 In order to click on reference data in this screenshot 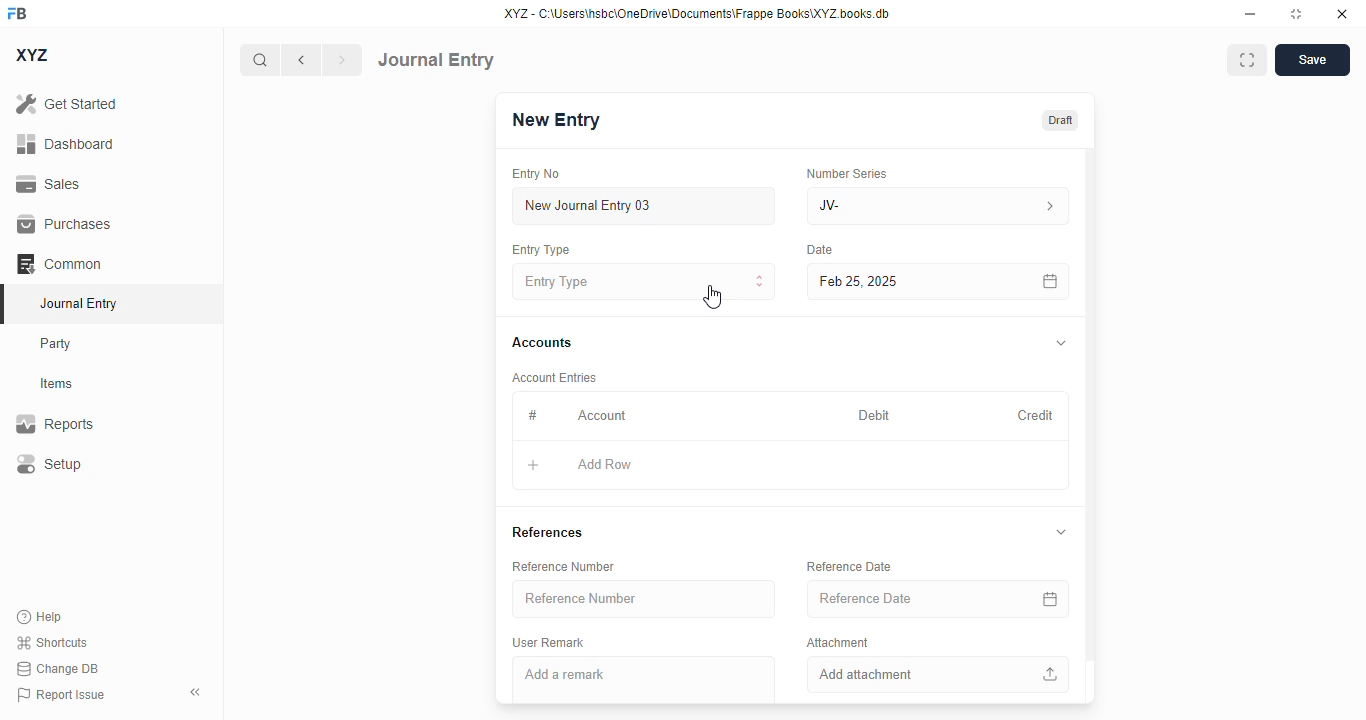, I will do `click(849, 566)`.